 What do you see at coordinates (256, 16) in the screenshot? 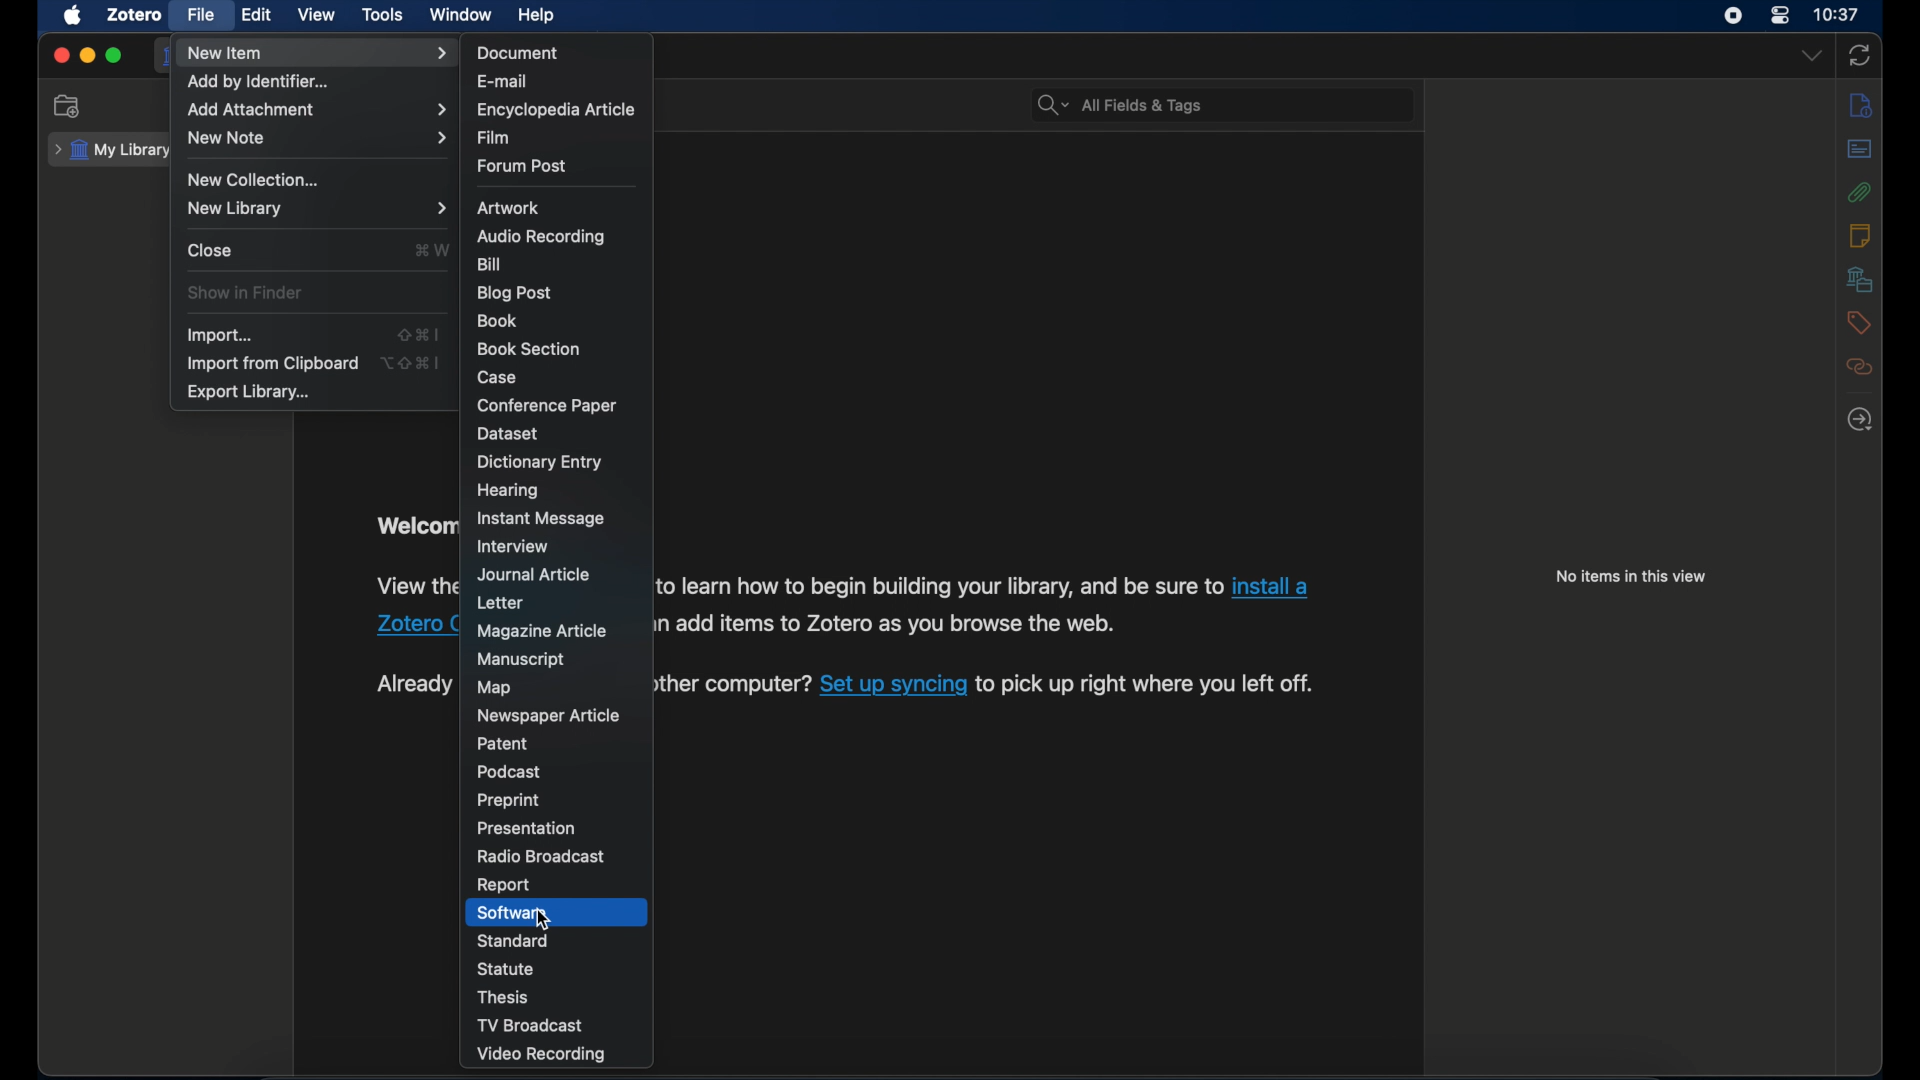
I see `edit` at bounding box center [256, 16].